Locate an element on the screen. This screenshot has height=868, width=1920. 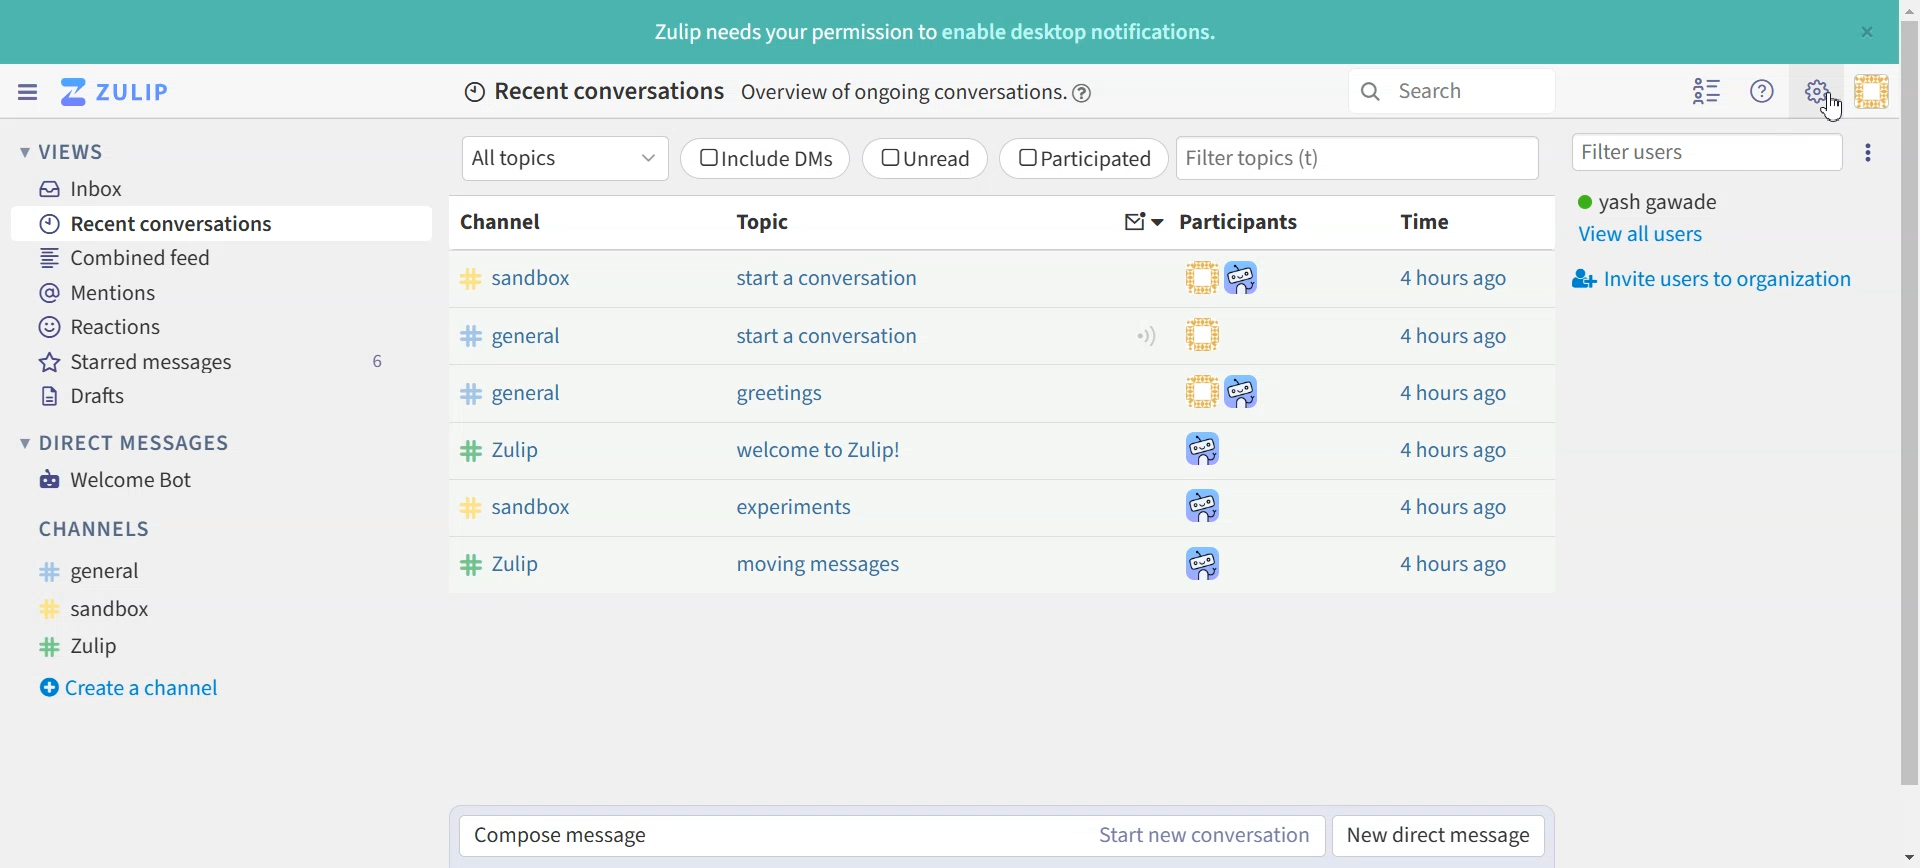
Unread is located at coordinates (924, 158).